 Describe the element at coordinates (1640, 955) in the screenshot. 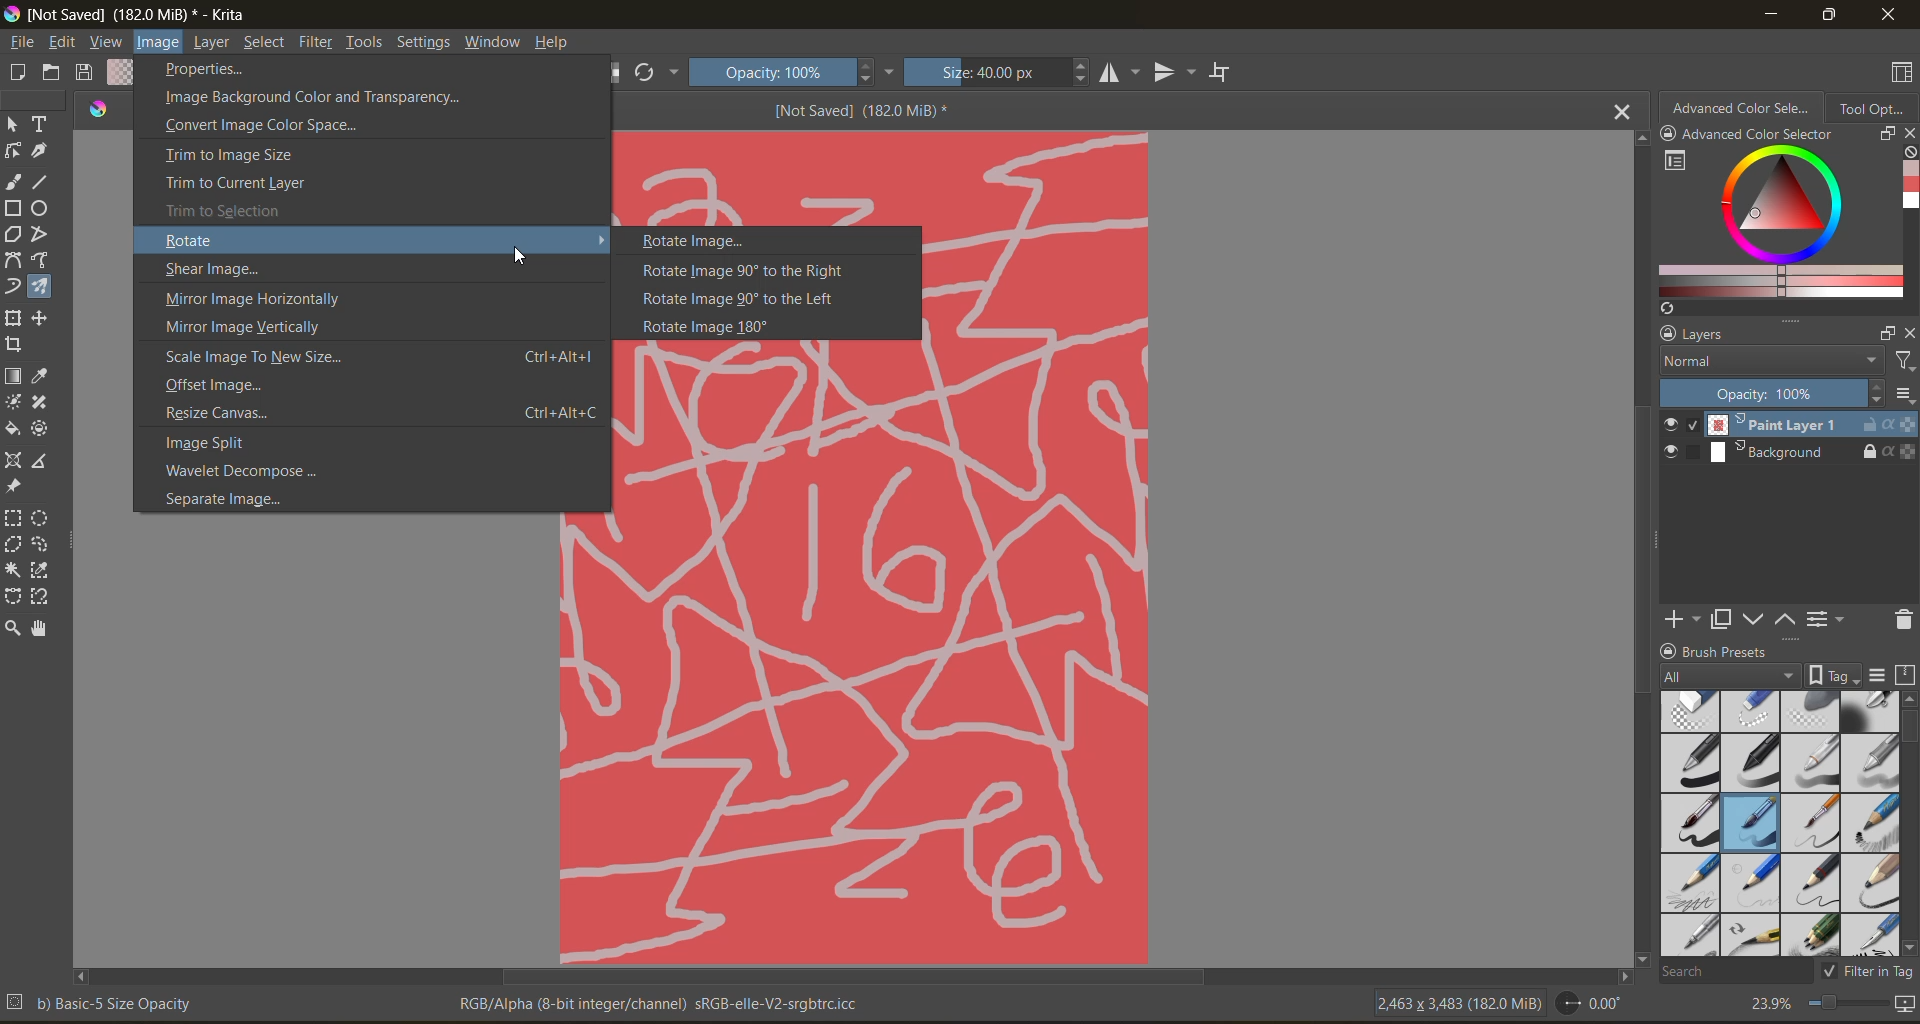

I see `scroll down` at that location.